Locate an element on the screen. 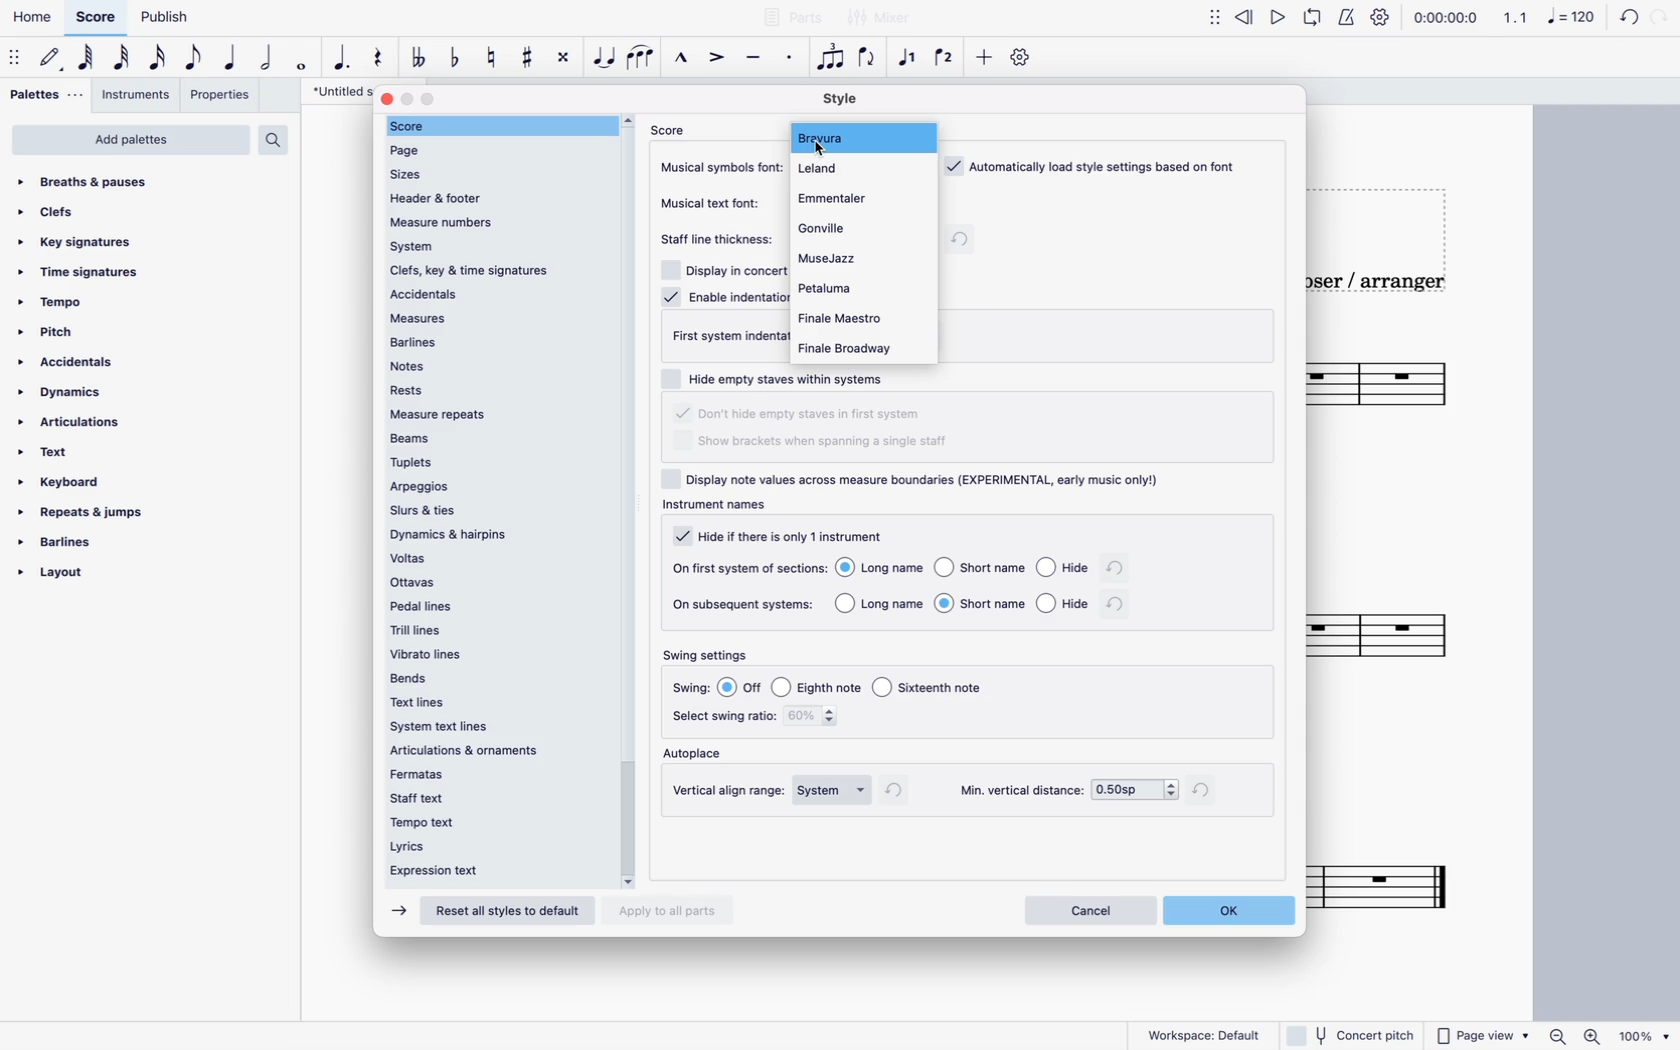 The height and width of the screenshot is (1050, 1680). score is located at coordinates (672, 129).